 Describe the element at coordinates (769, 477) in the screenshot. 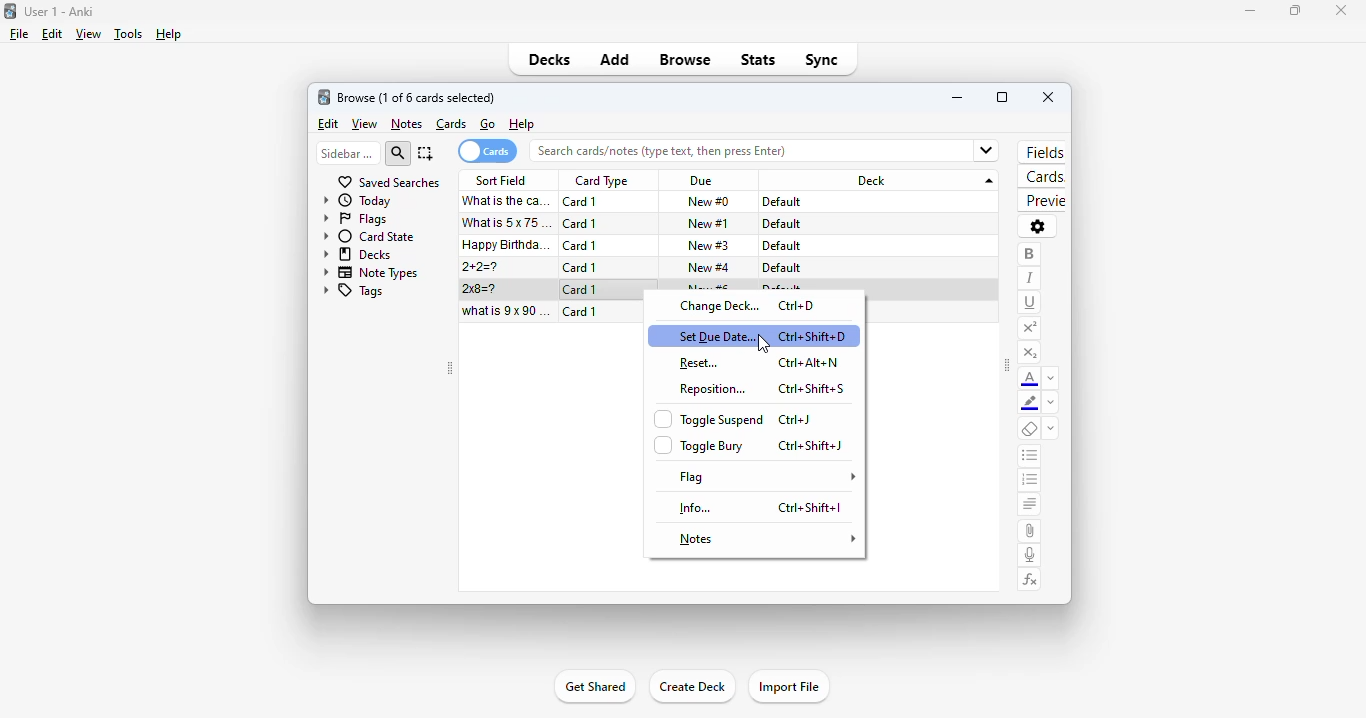

I see `flag` at that location.